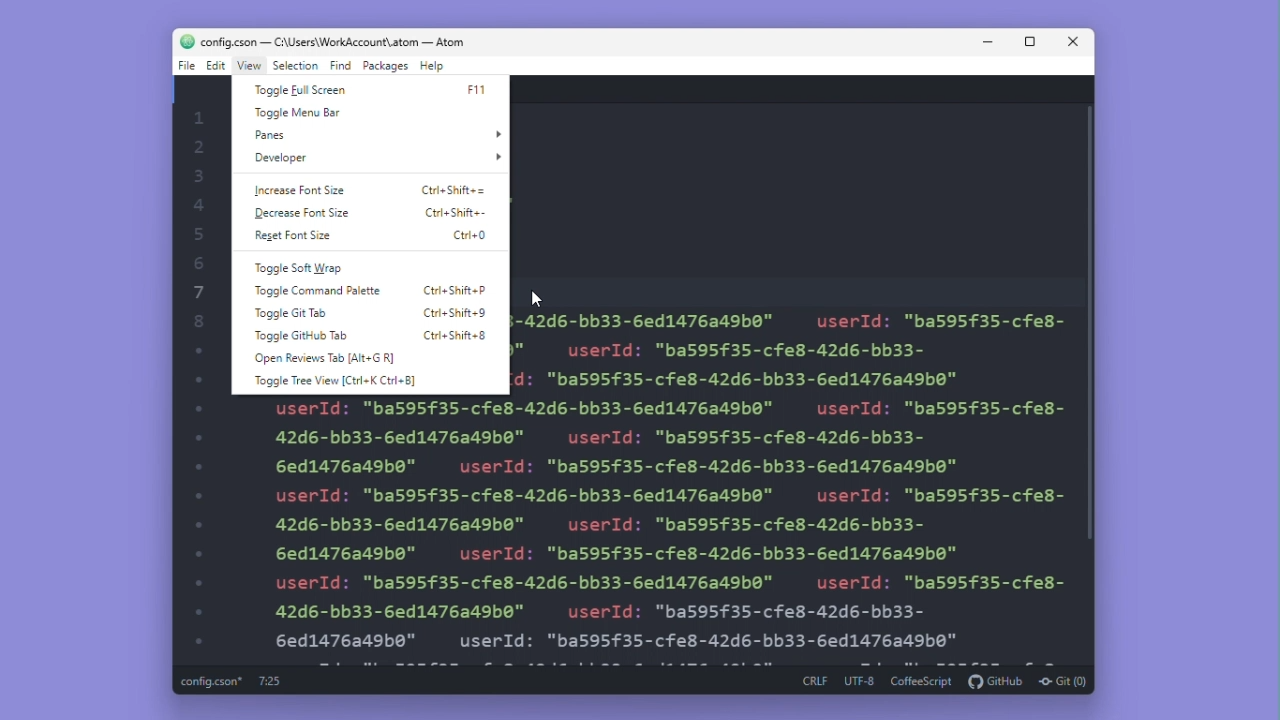 The image size is (1280, 720). I want to click on coffeescript, so click(922, 681).